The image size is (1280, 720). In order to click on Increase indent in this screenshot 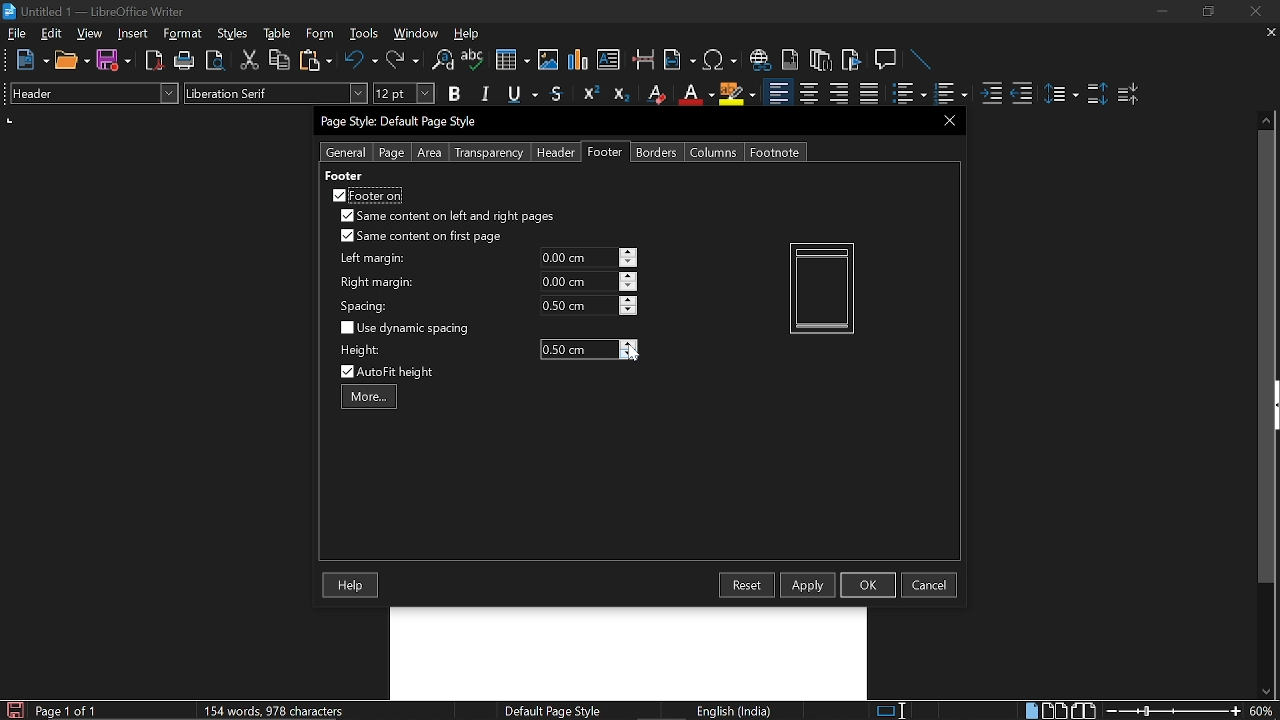, I will do `click(990, 93)`.